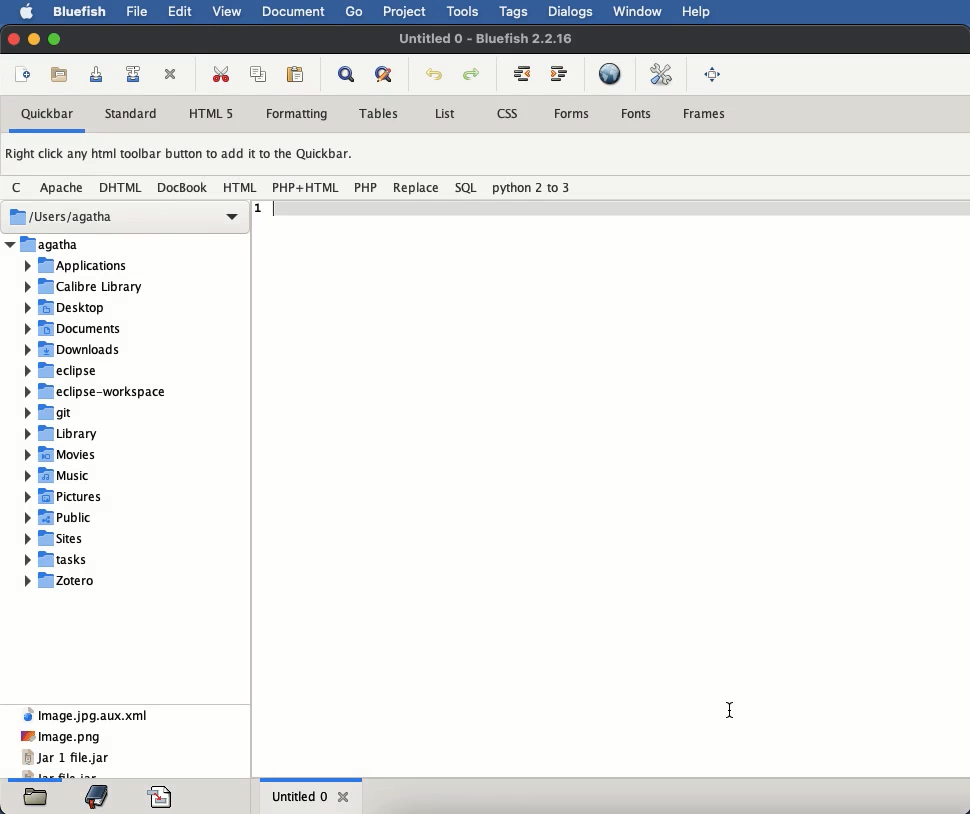 Image resolution: width=970 pixels, height=814 pixels. Describe the element at coordinates (388, 75) in the screenshot. I see `advanced find and replace` at that location.